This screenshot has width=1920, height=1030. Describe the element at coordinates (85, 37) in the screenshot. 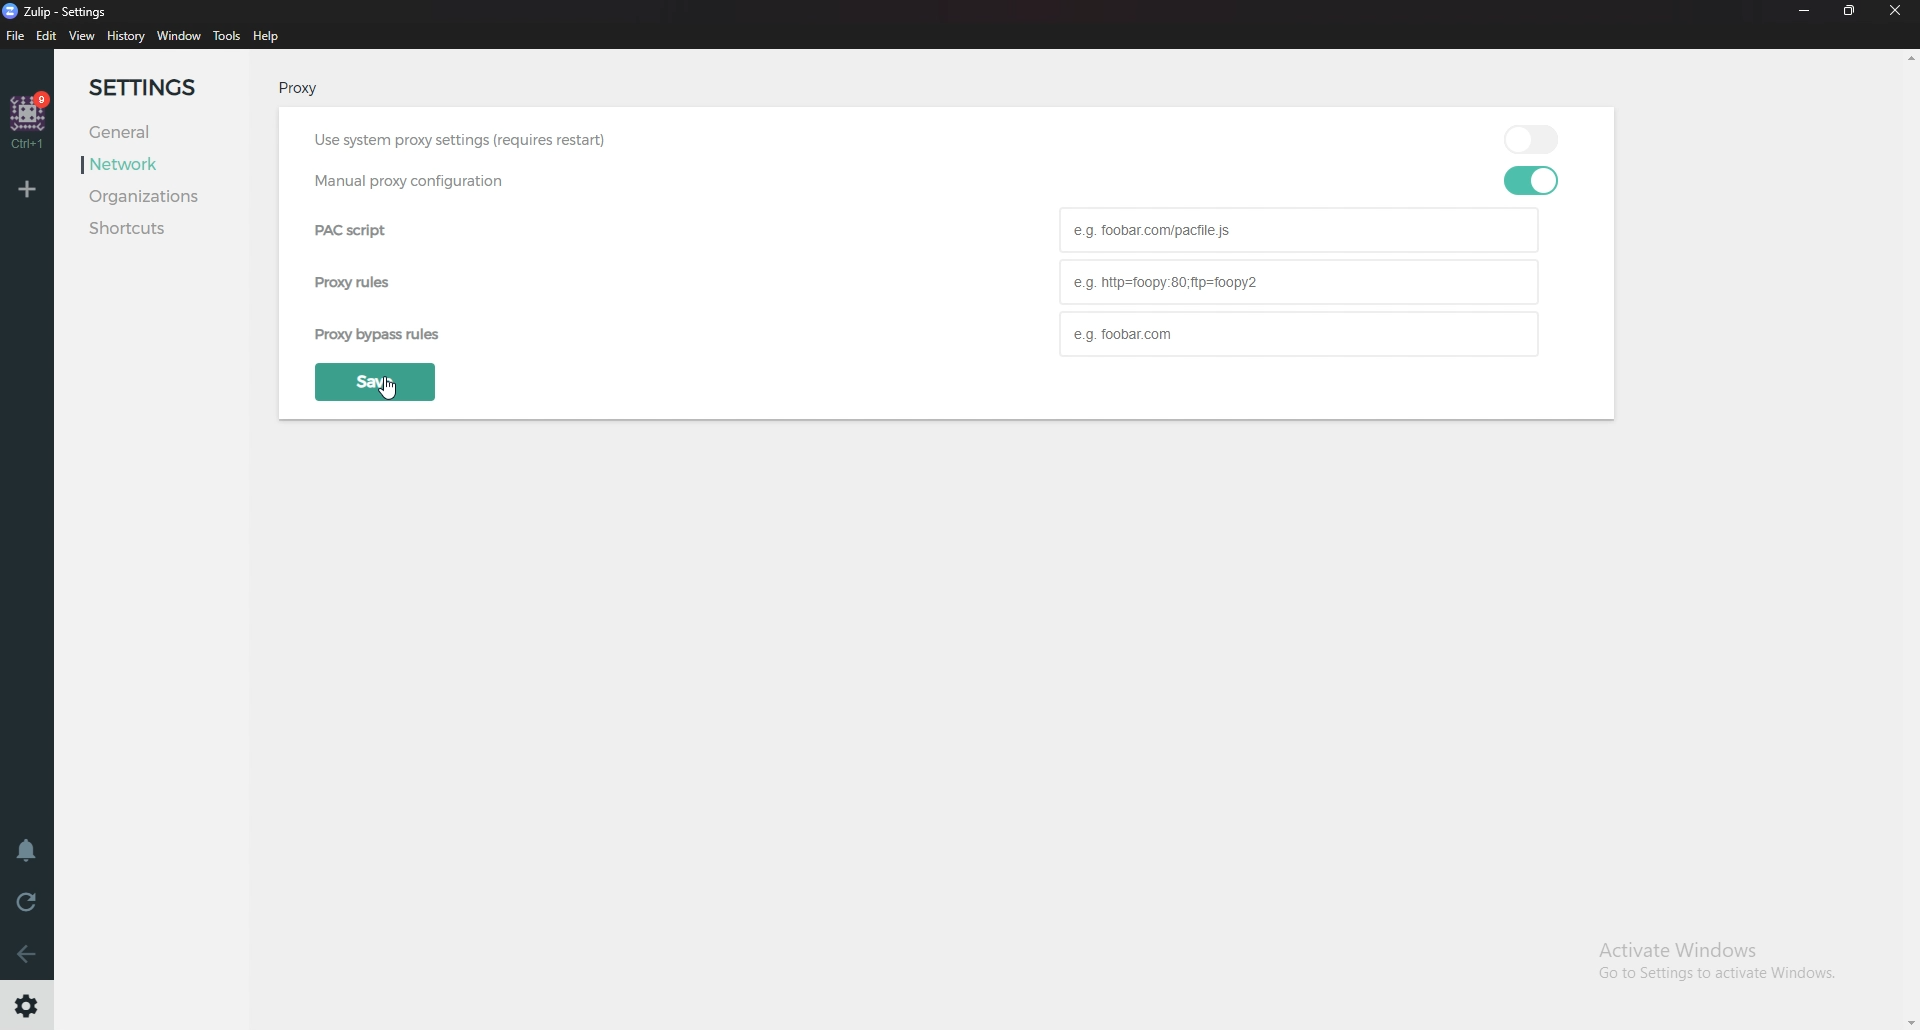

I see `view` at that location.